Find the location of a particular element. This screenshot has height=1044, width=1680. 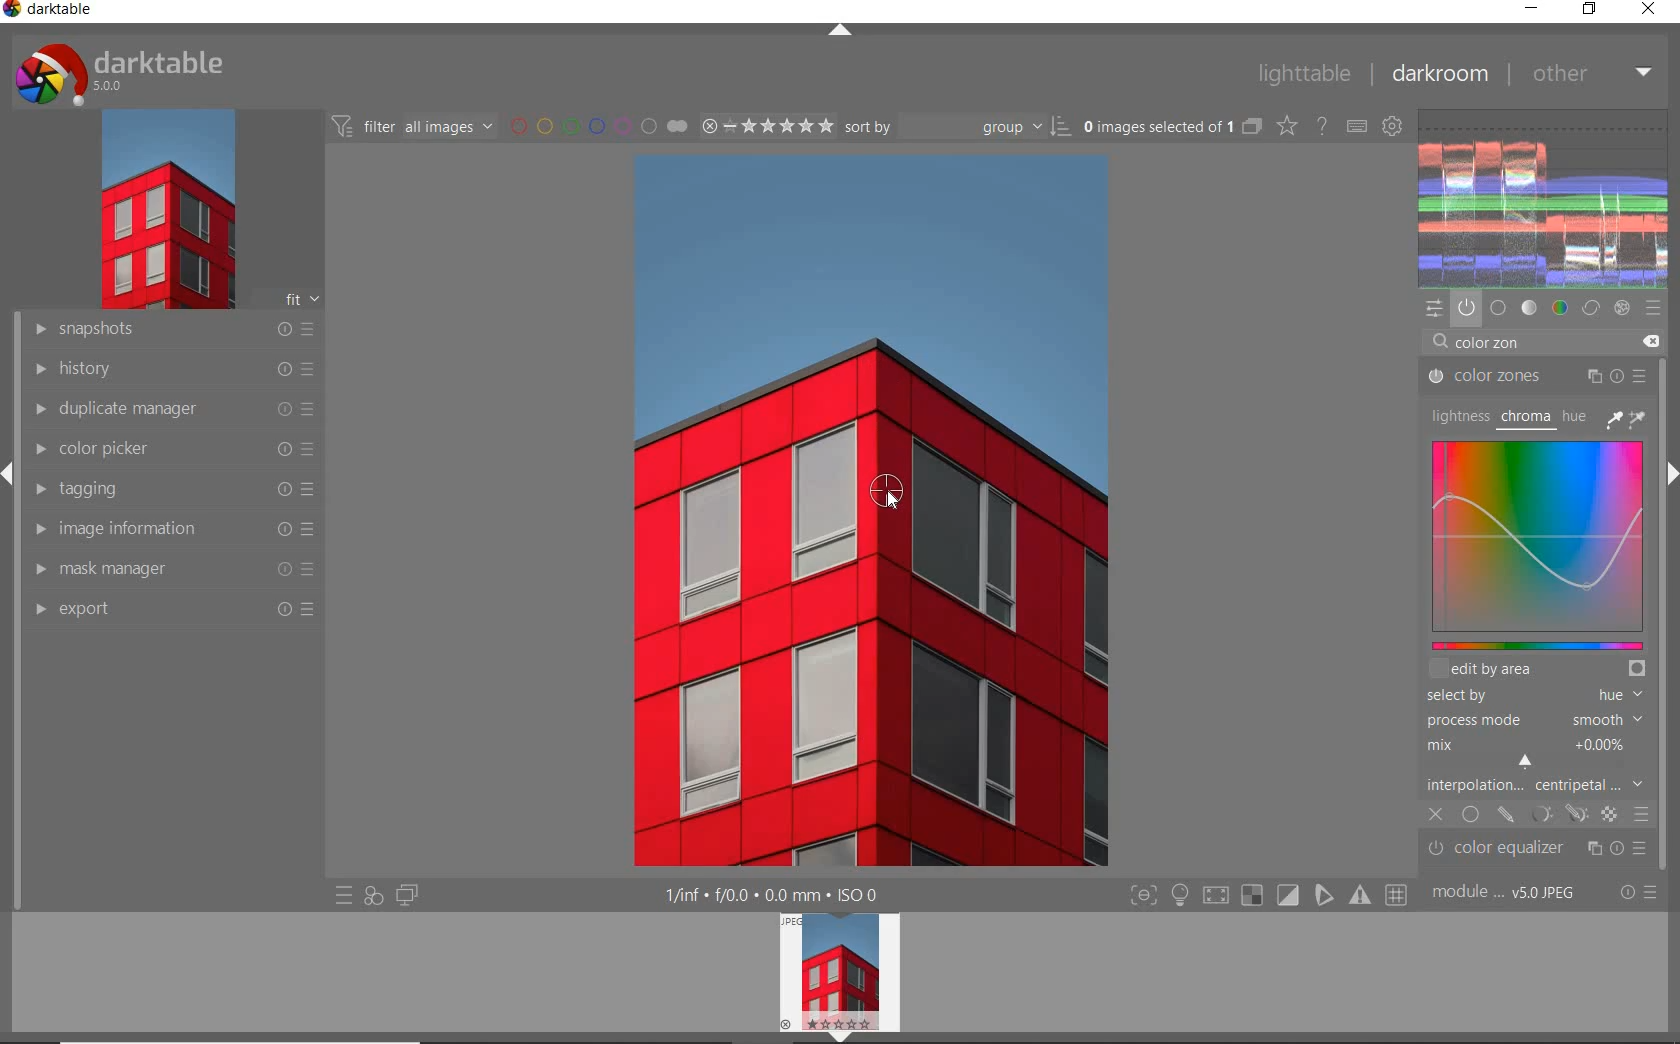

tone is located at coordinates (1530, 307).